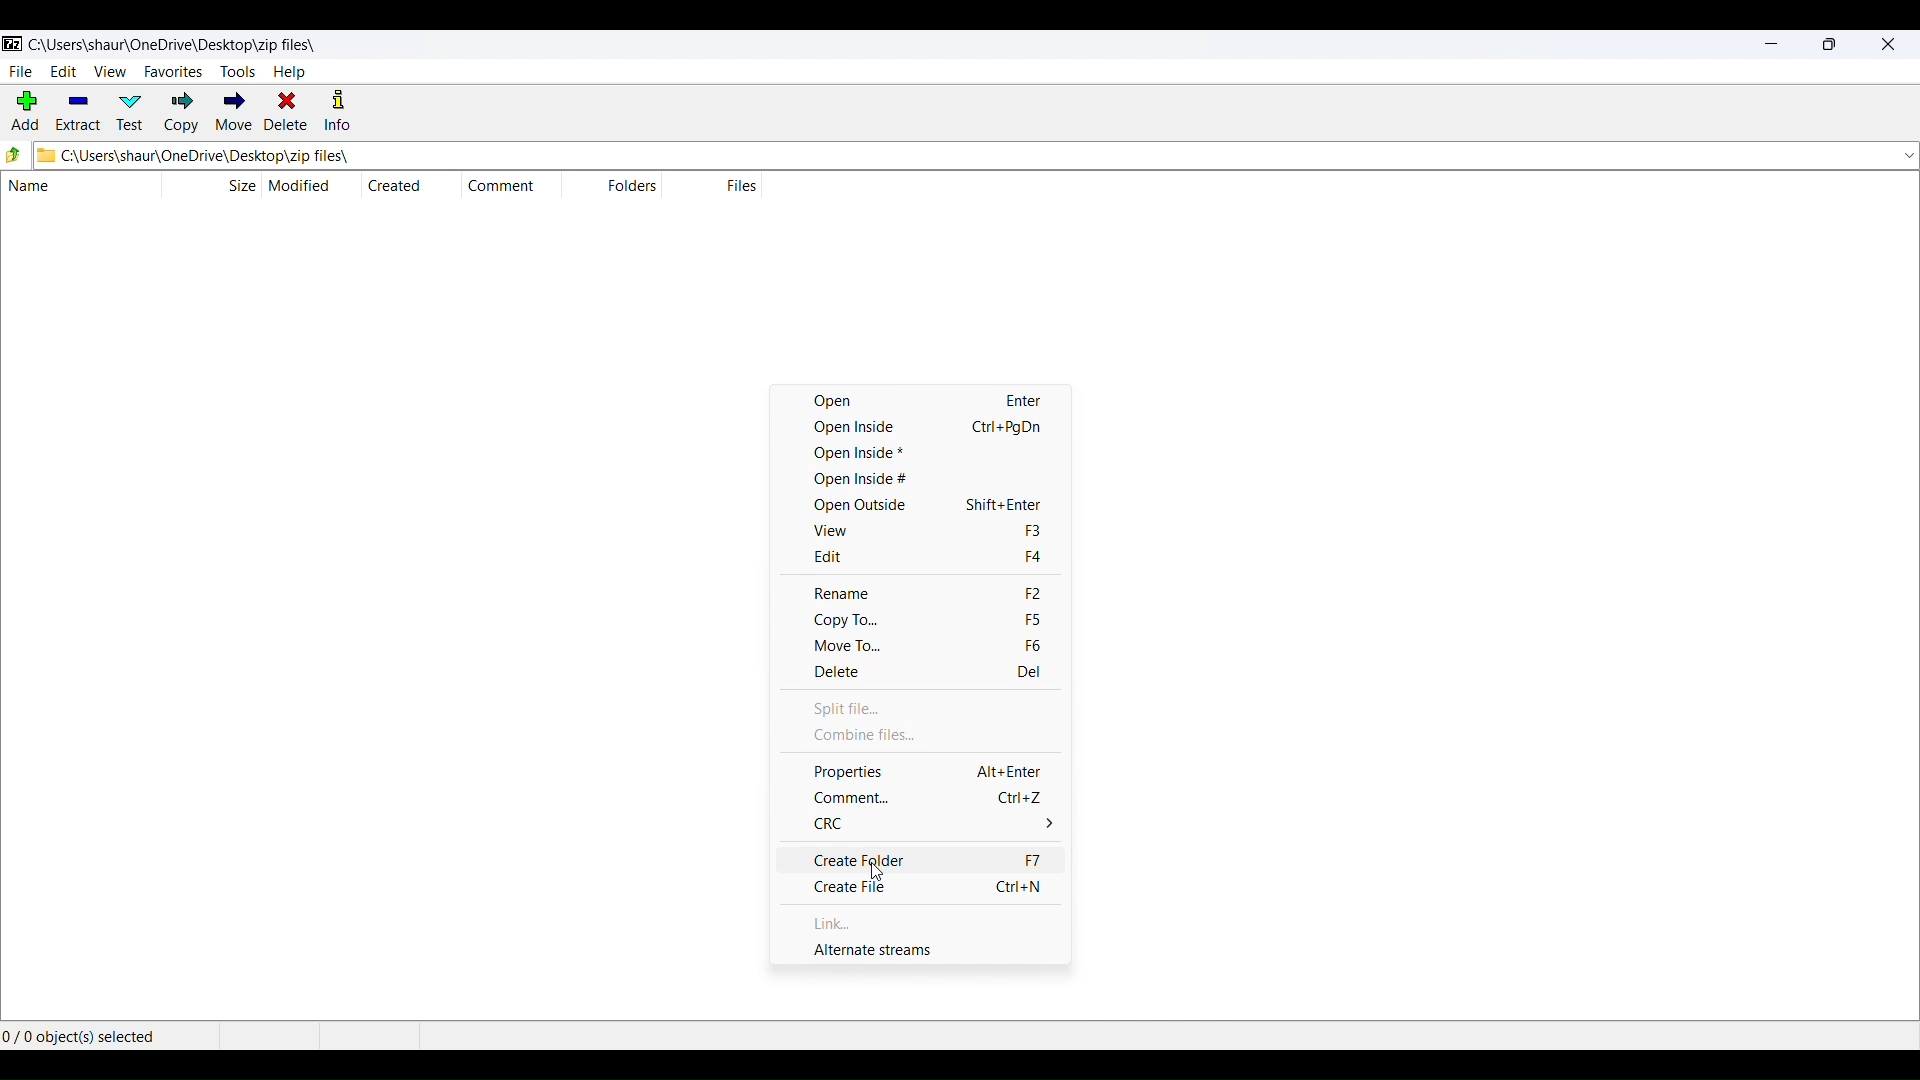  What do you see at coordinates (1829, 46) in the screenshot?
I see `MAXIMIZE` at bounding box center [1829, 46].